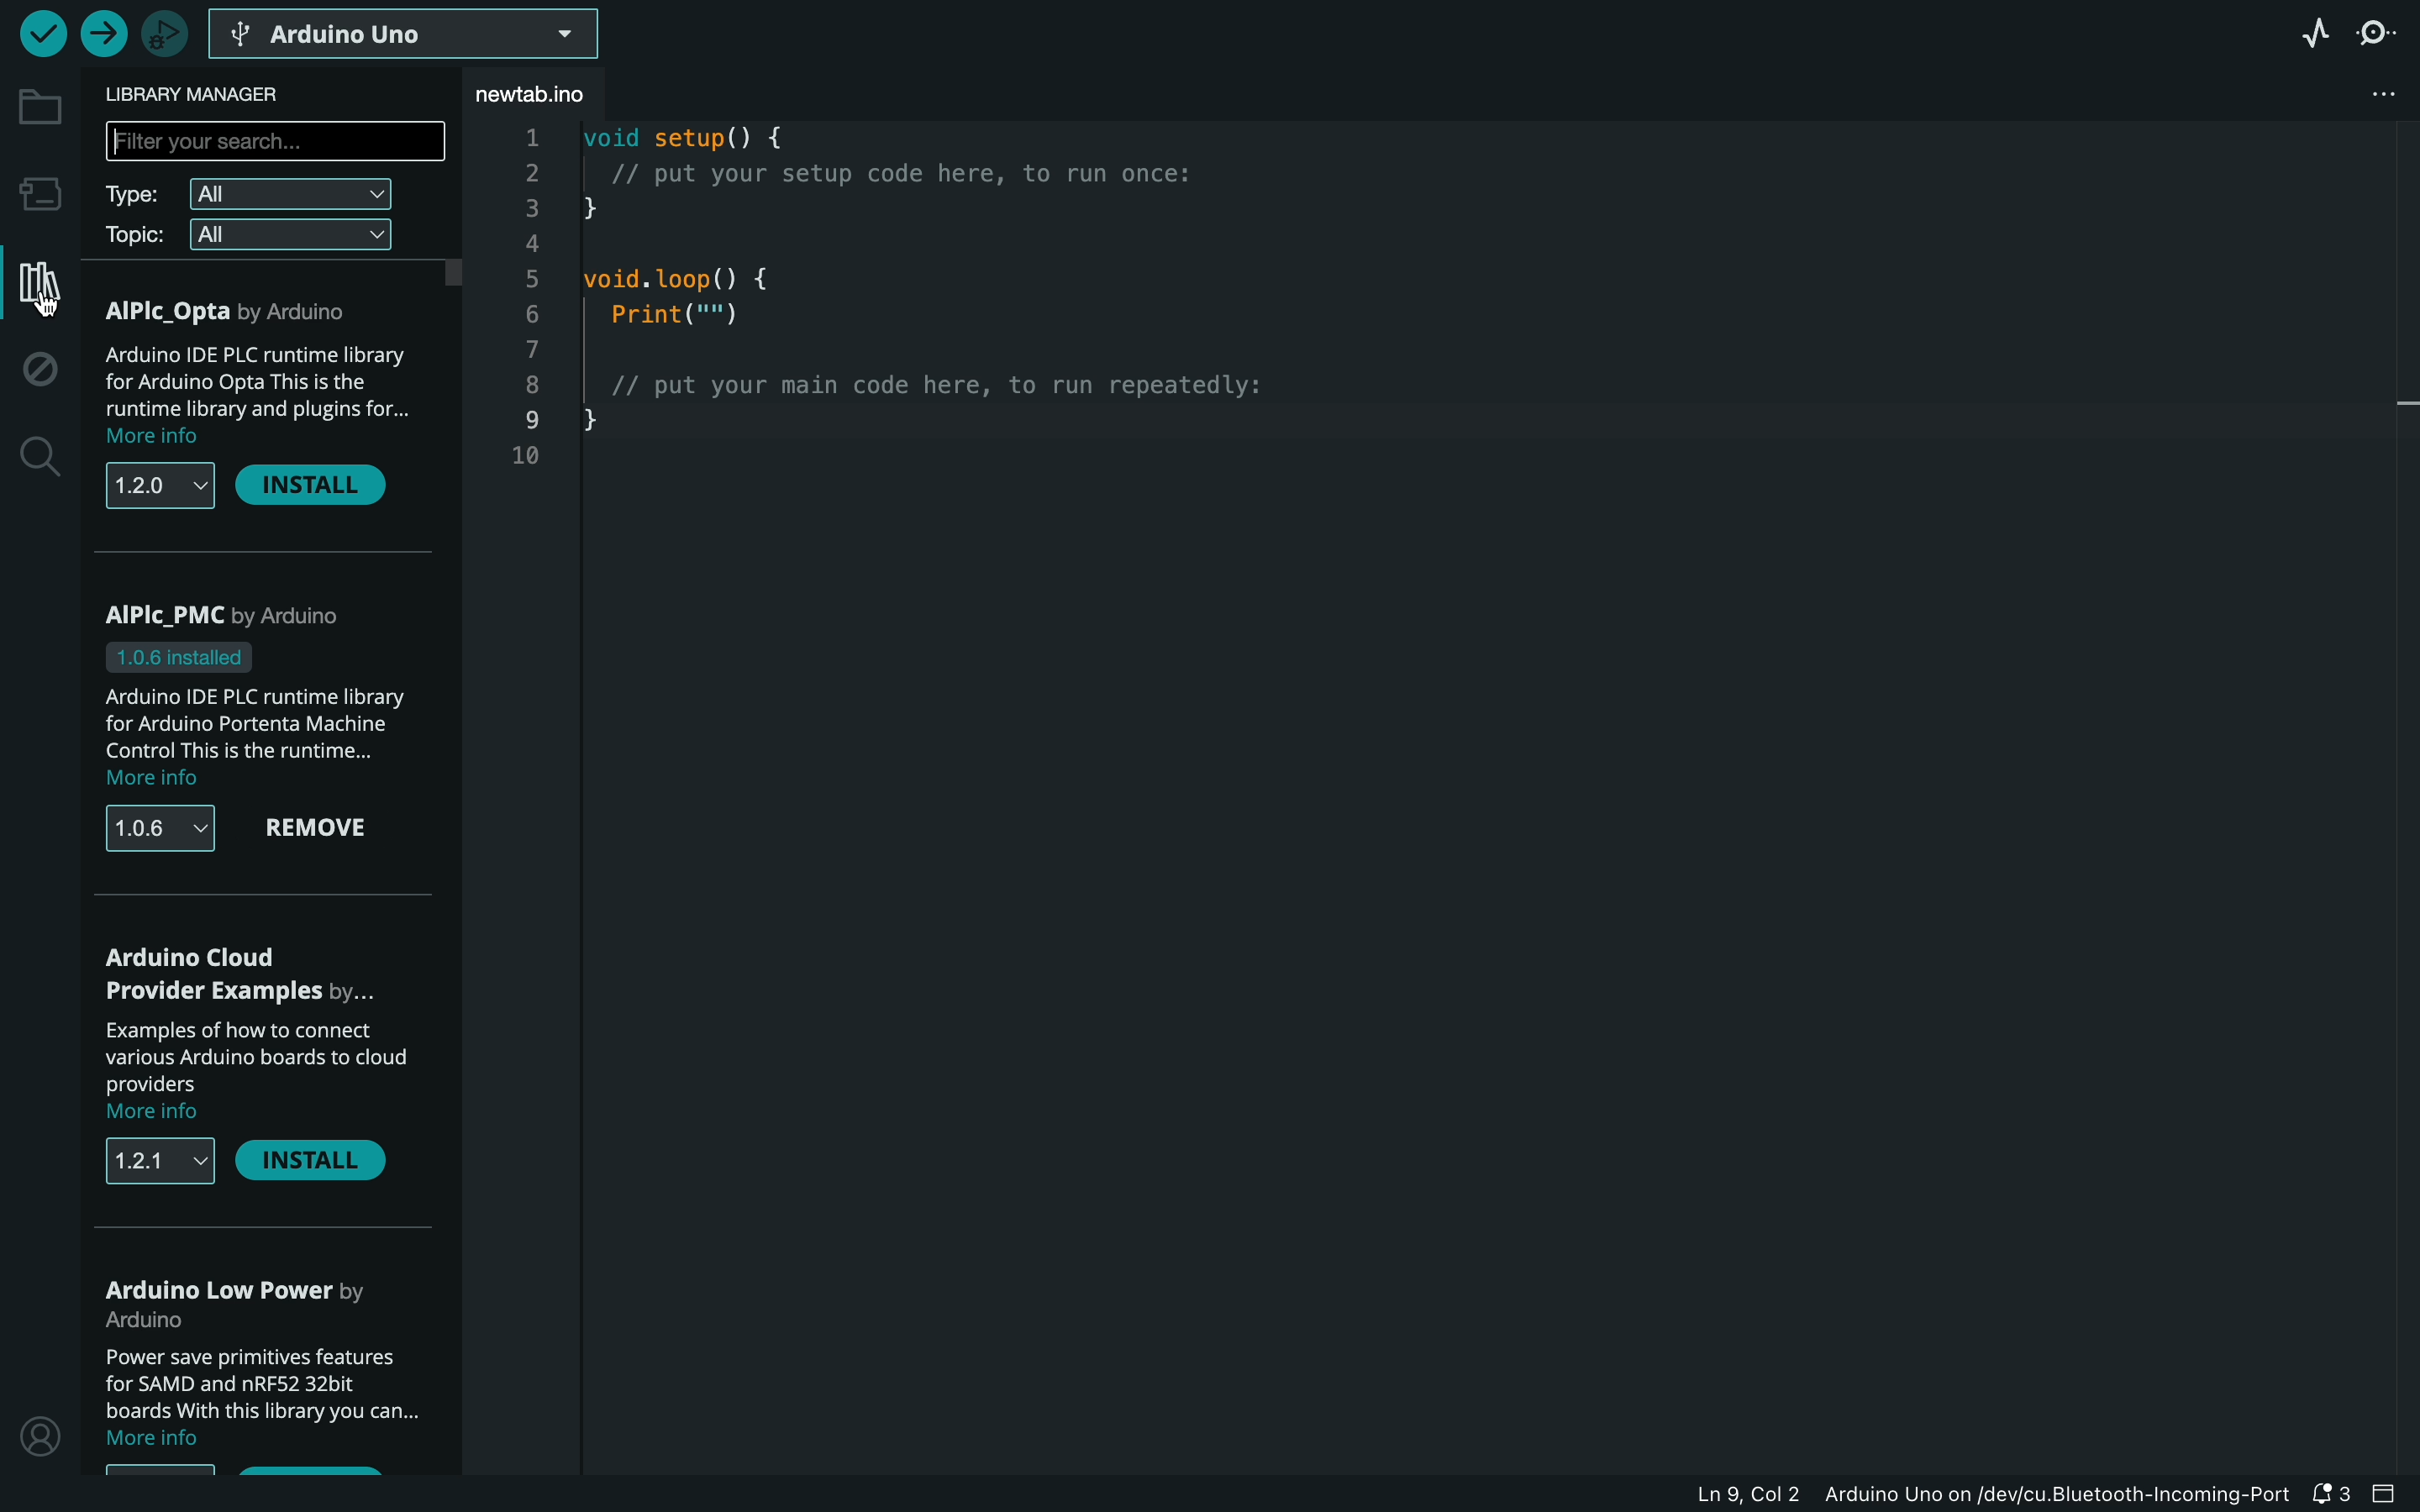 The image size is (2420, 1512). What do you see at coordinates (37, 192) in the screenshot?
I see `board manager` at bounding box center [37, 192].